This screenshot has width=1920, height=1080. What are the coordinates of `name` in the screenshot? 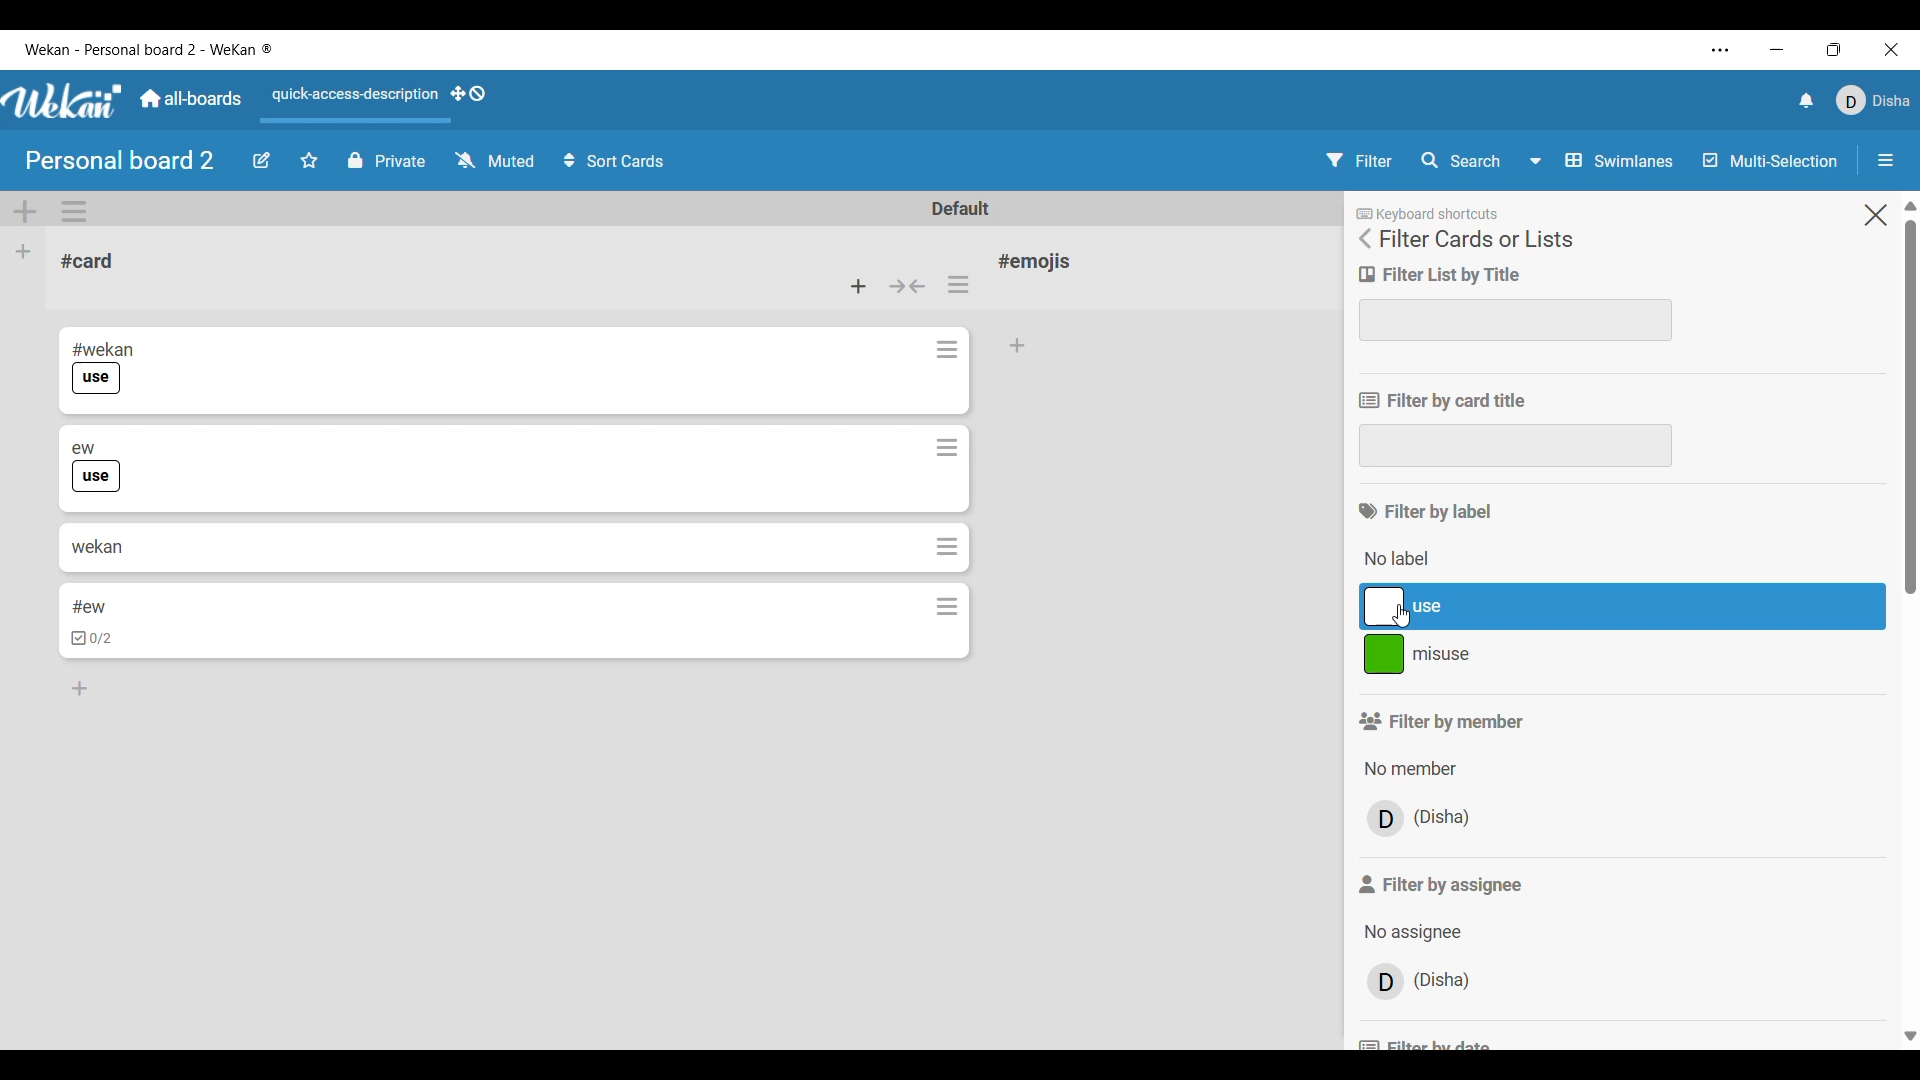 It's located at (1446, 980).